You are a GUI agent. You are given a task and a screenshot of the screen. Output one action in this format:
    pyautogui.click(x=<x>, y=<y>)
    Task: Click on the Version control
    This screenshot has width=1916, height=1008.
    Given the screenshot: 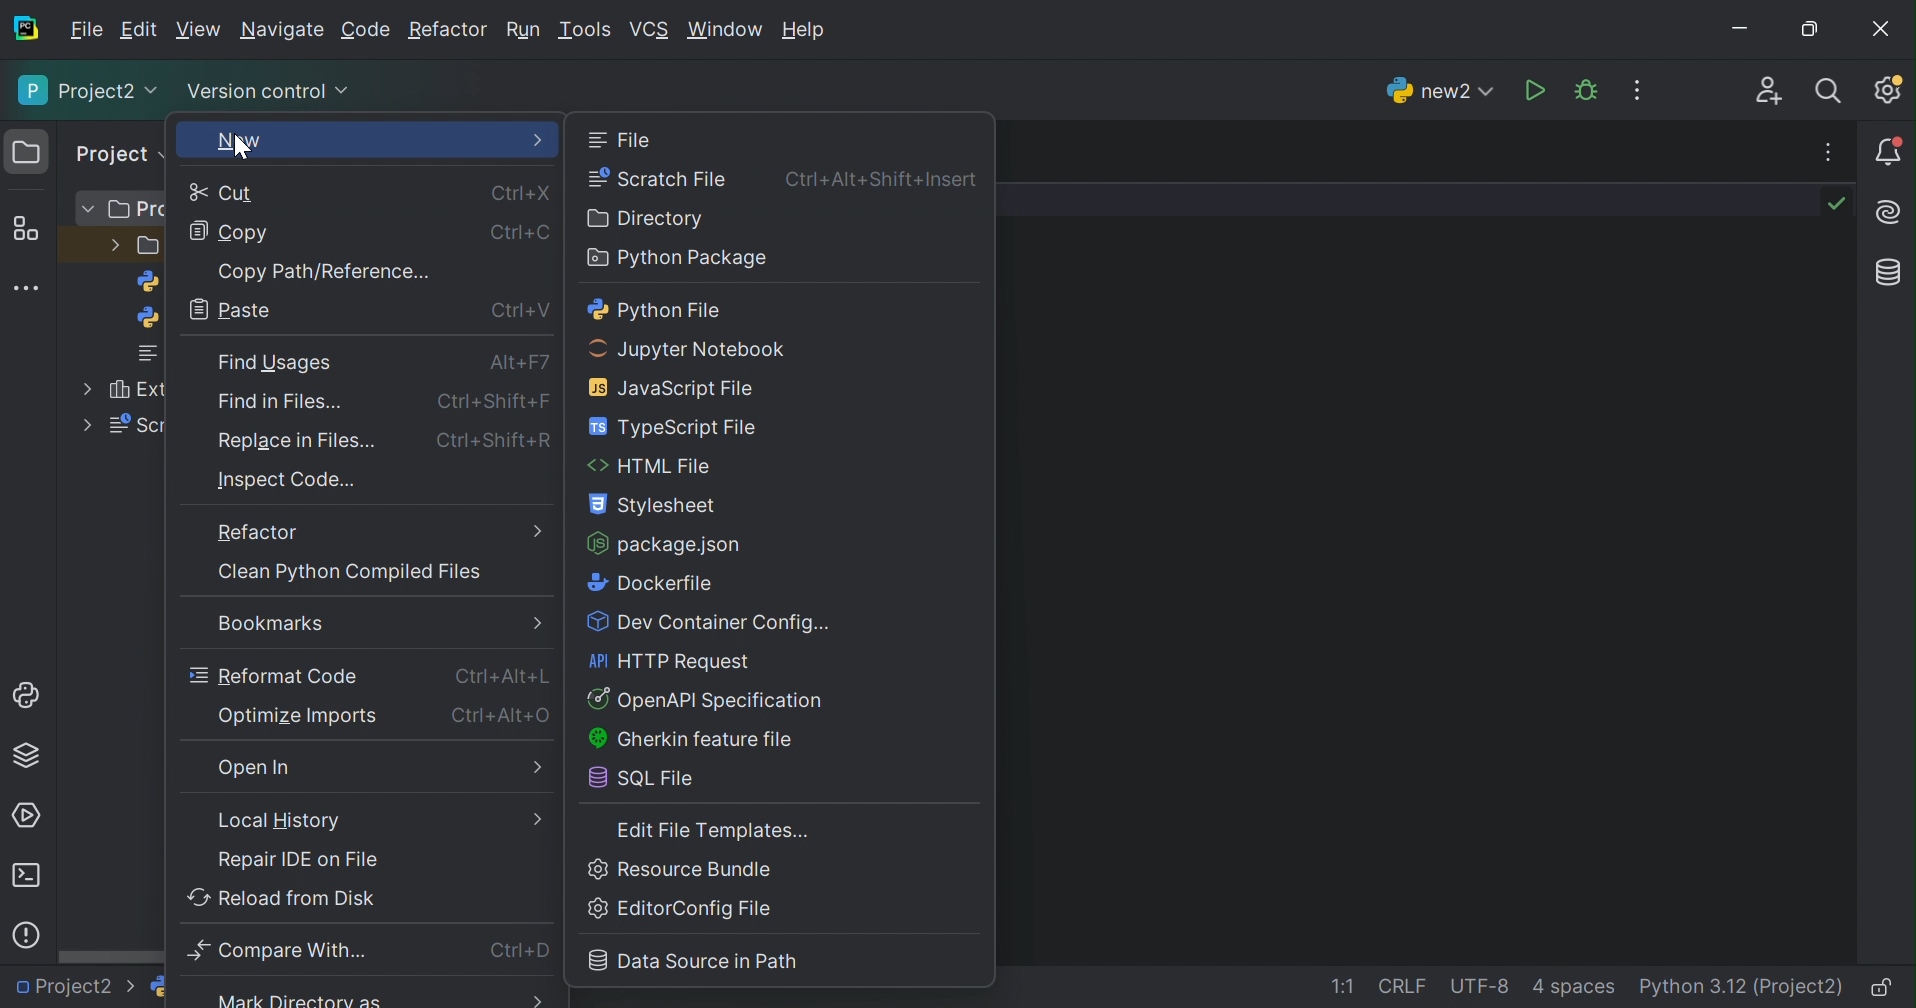 What is the action you would take?
    pyautogui.click(x=267, y=89)
    